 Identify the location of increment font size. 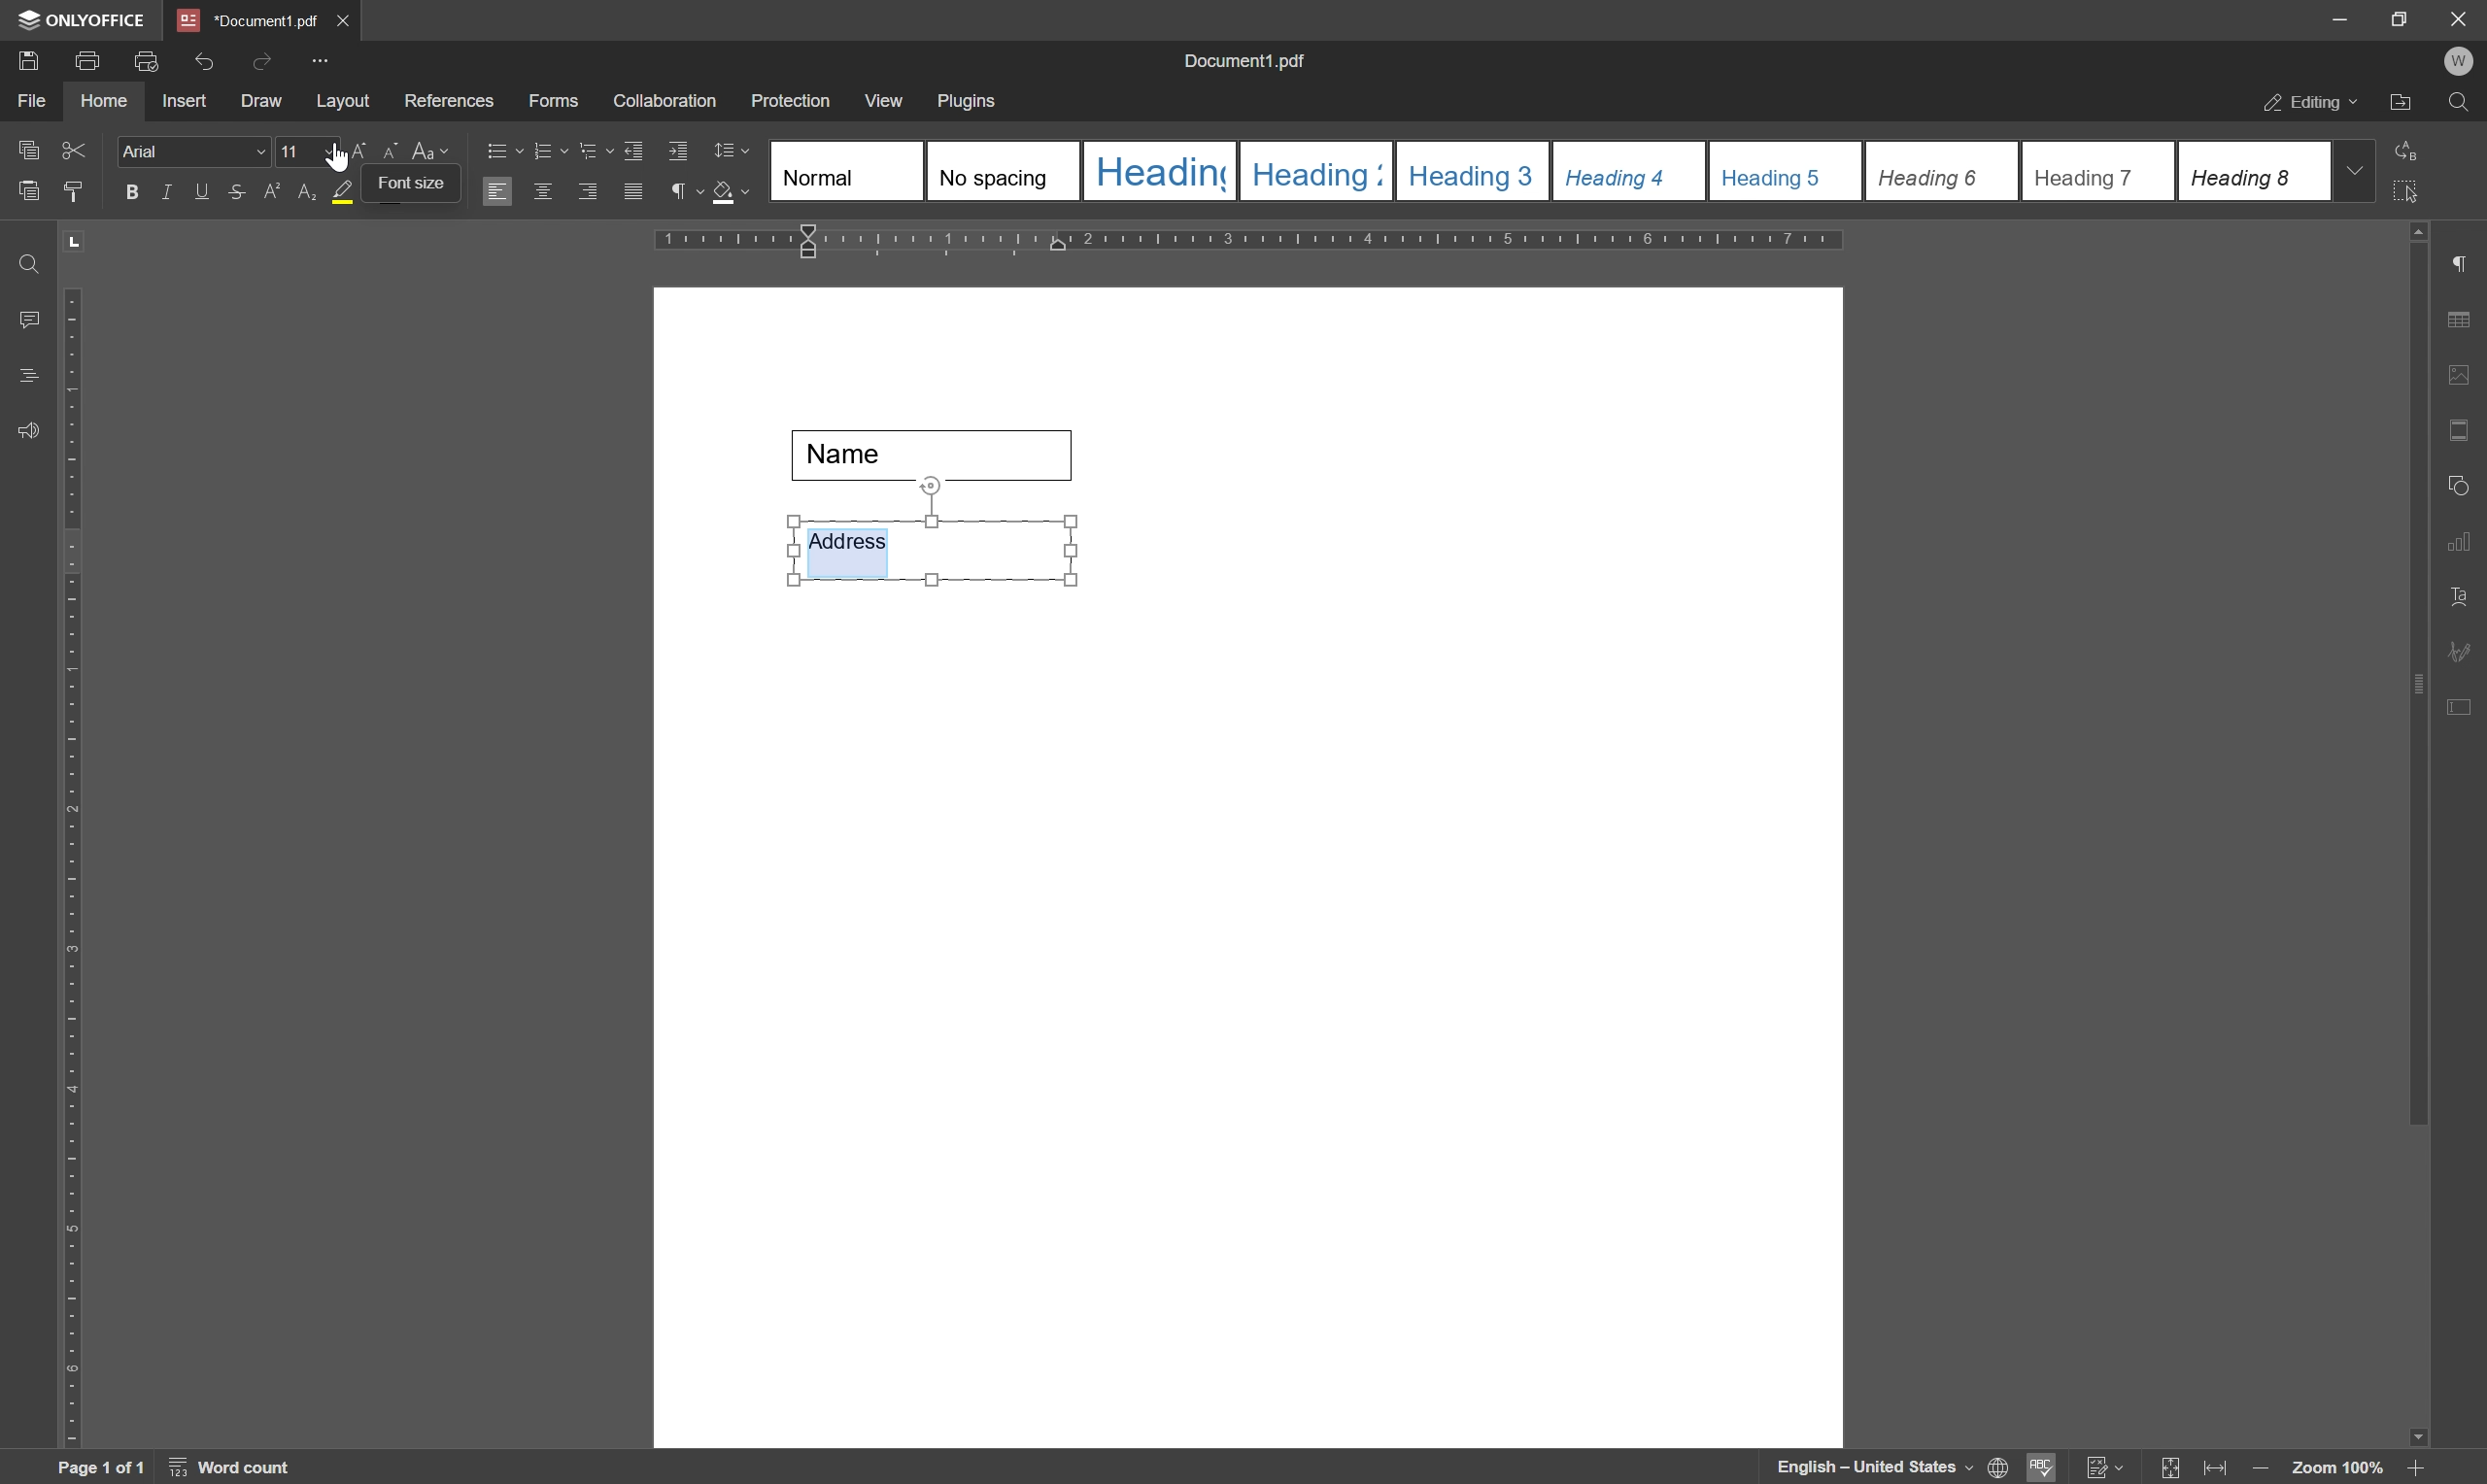
(351, 155).